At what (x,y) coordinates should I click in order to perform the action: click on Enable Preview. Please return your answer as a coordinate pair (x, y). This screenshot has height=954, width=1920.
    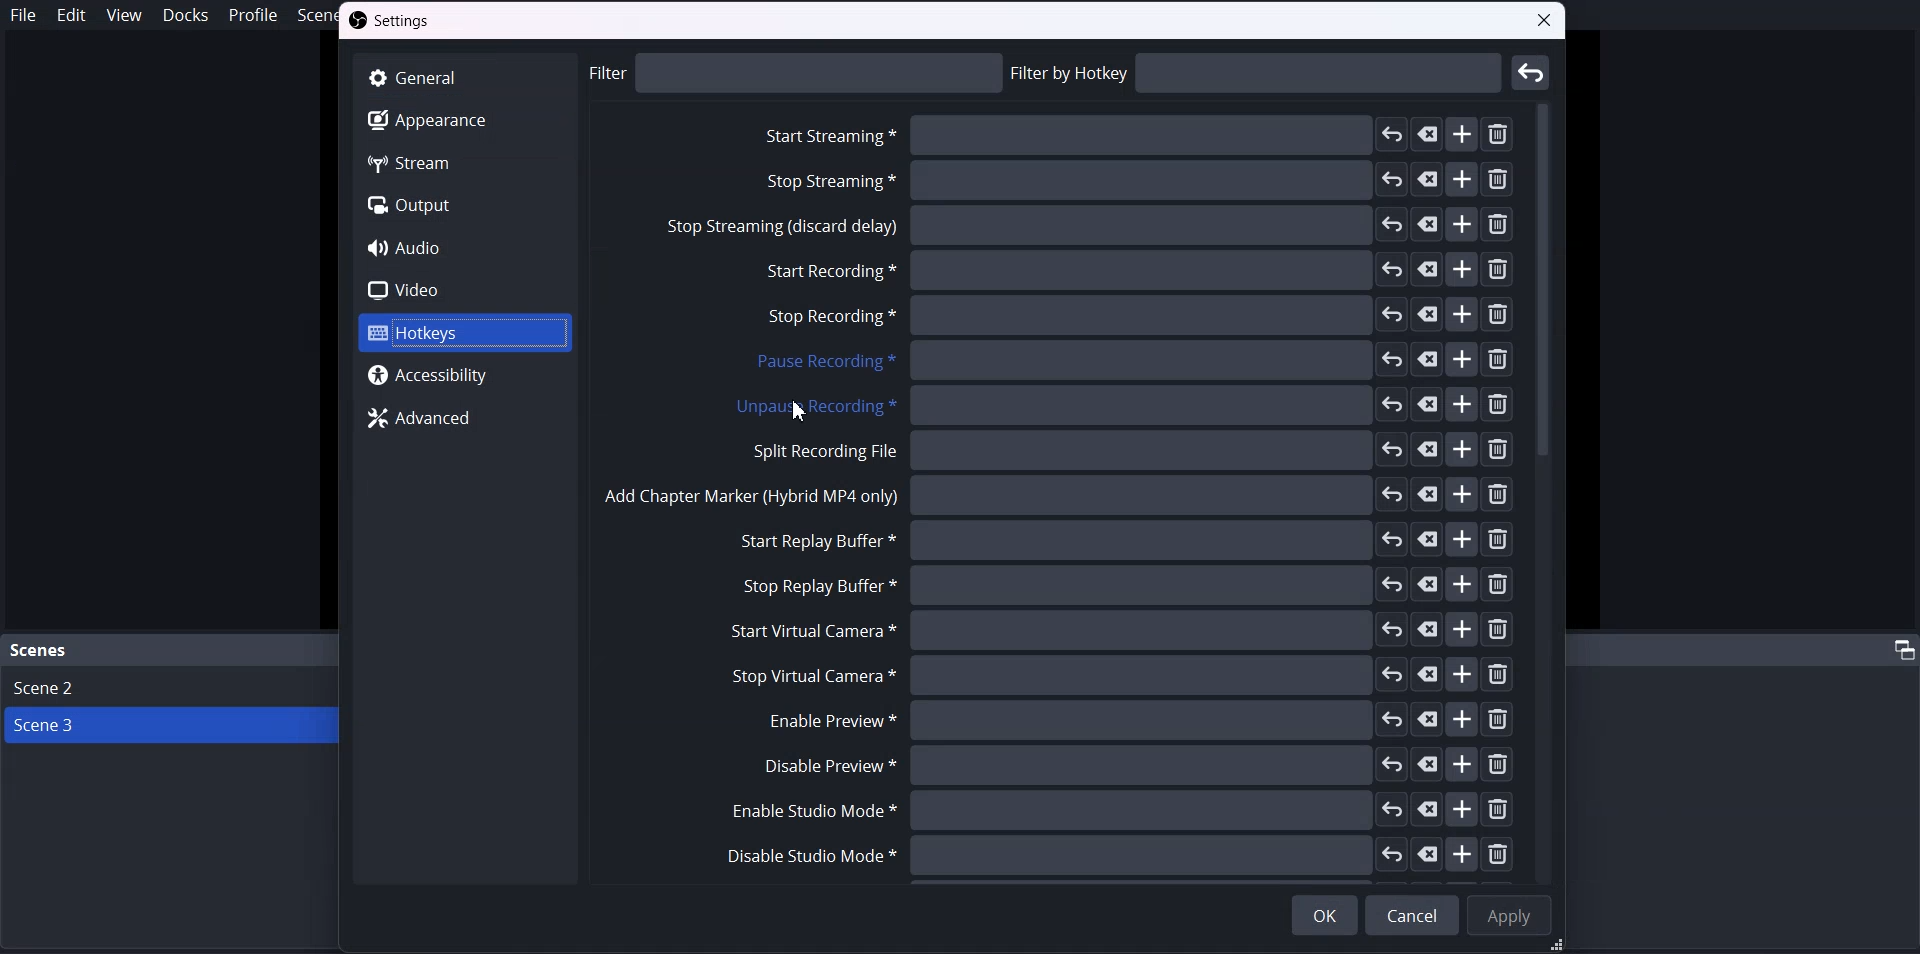
    Looking at the image, I should click on (1135, 719).